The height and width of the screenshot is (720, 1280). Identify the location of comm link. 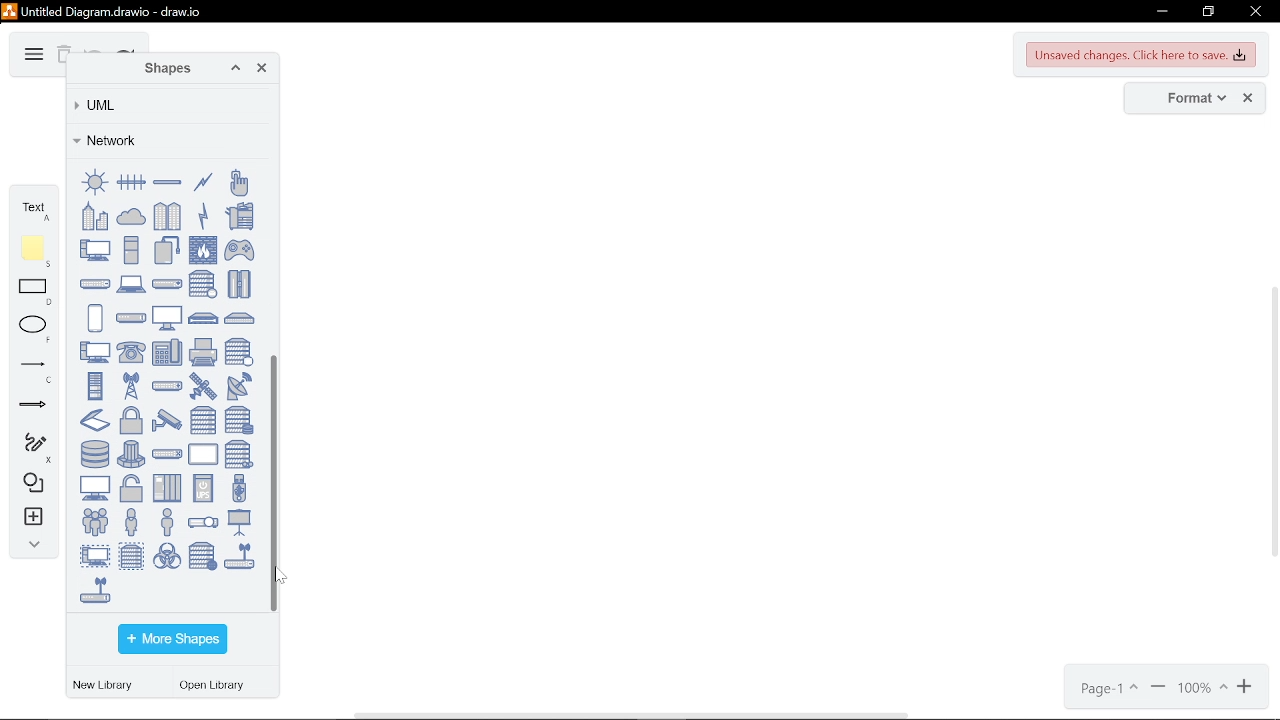
(203, 182).